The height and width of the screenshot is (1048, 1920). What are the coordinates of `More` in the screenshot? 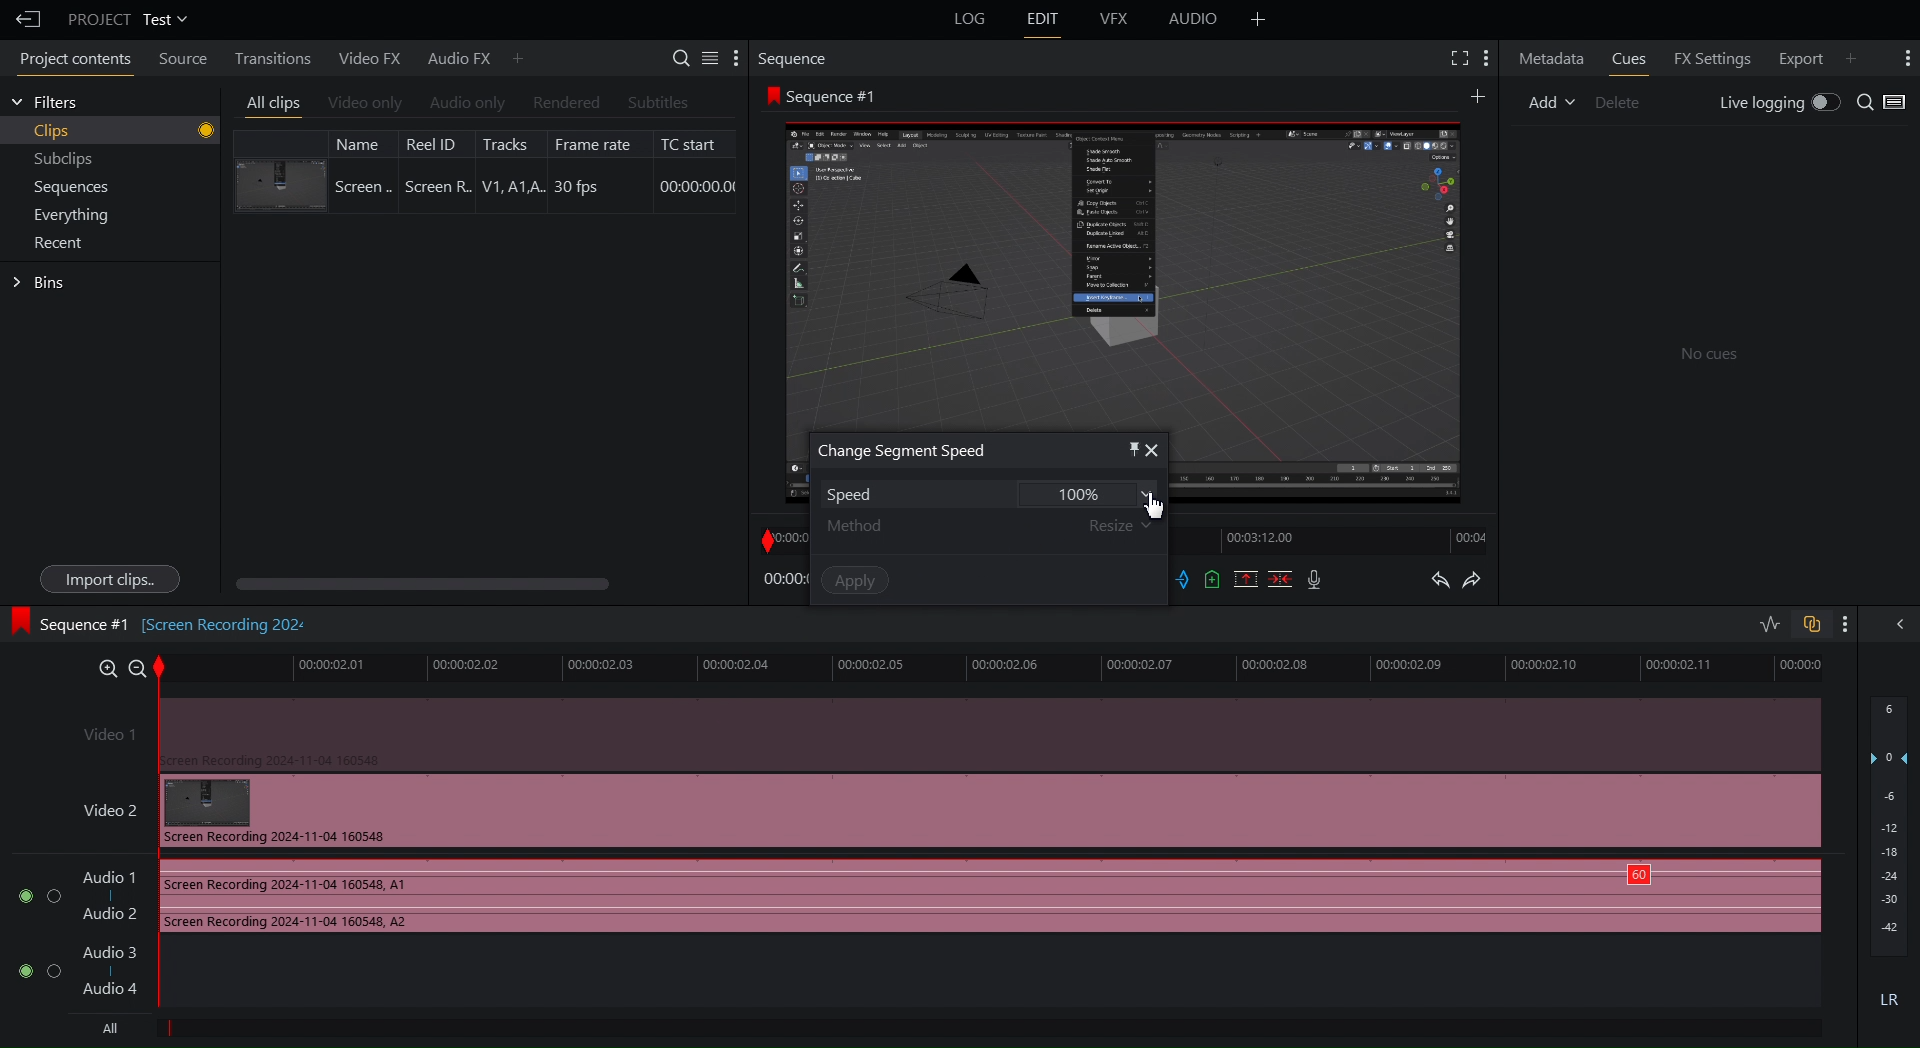 It's located at (1845, 624).